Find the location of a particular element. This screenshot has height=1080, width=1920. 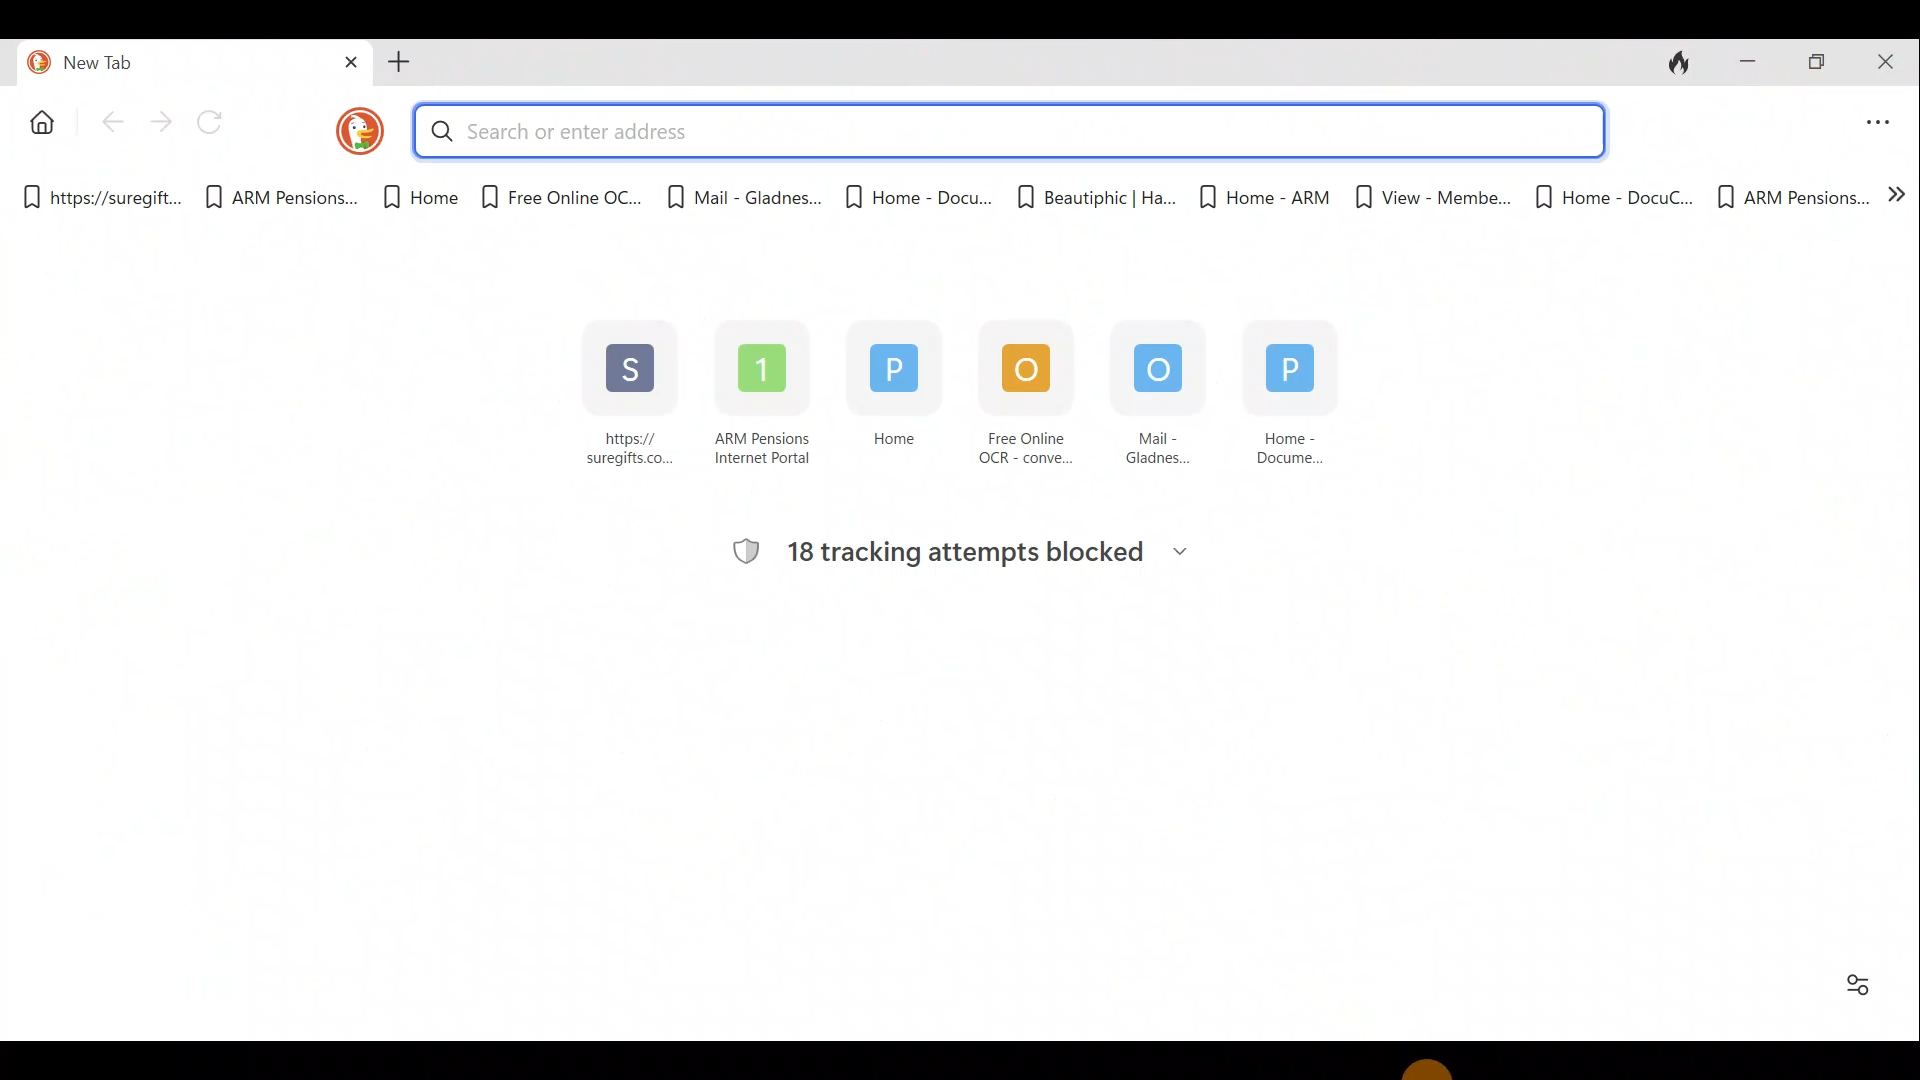

Home - DocuC... is located at coordinates (1612, 194).